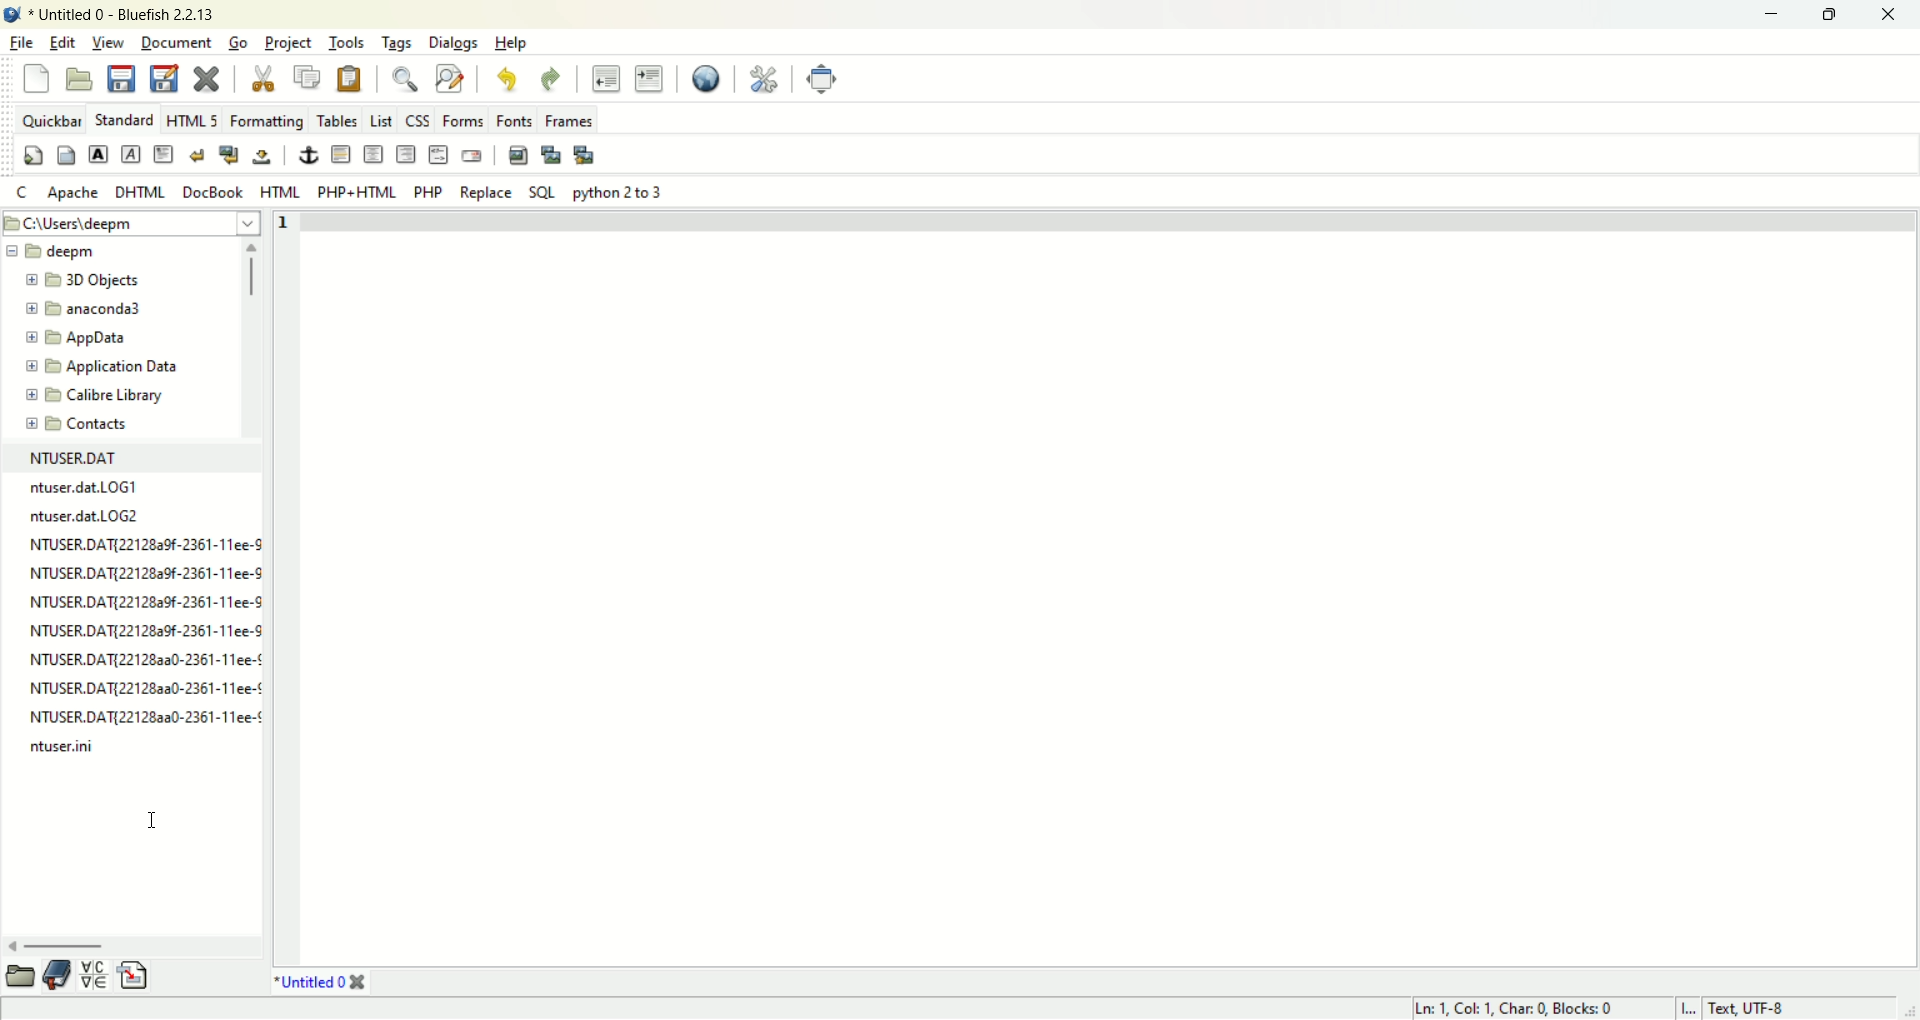 The height and width of the screenshot is (1020, 1920). I want to click on Formatting, so click(269, 121).